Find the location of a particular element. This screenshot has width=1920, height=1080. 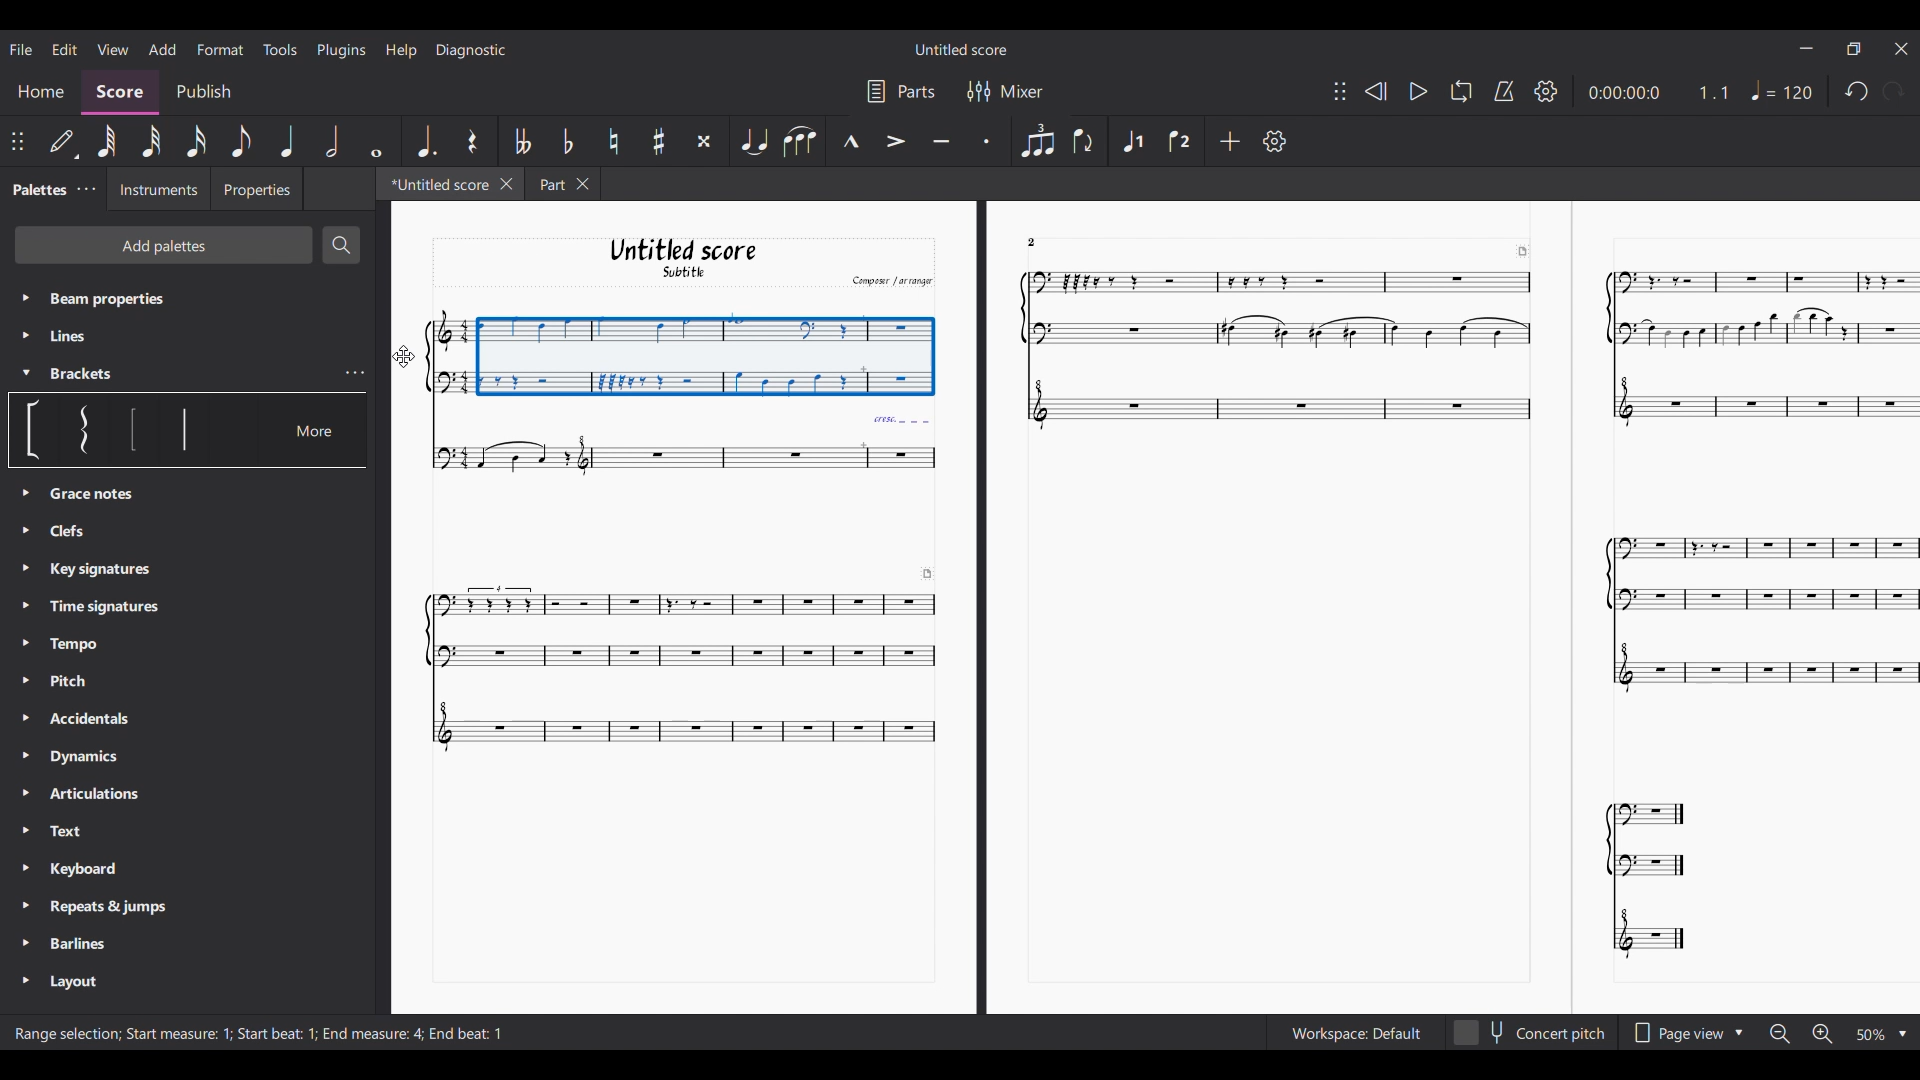

Properties is located at coordinates (256, 188).